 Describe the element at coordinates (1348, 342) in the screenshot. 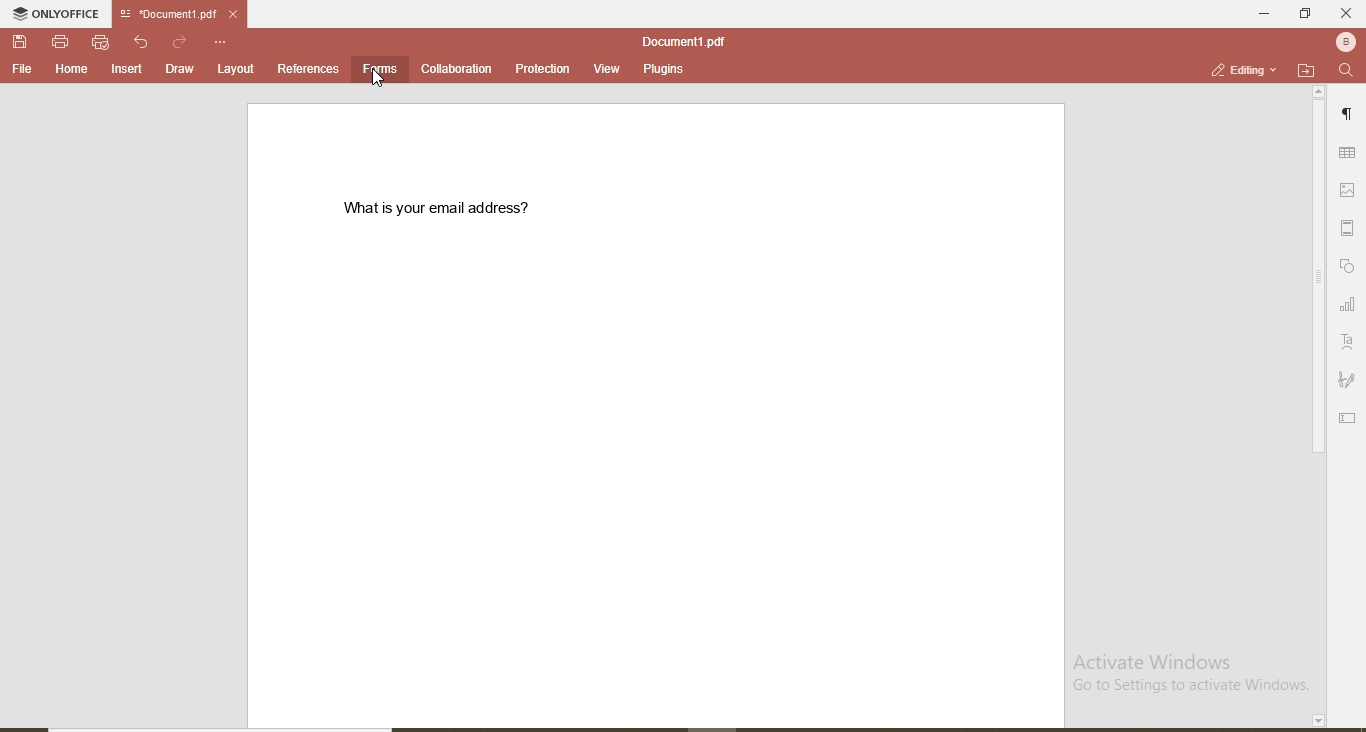

I see `text` at that location.